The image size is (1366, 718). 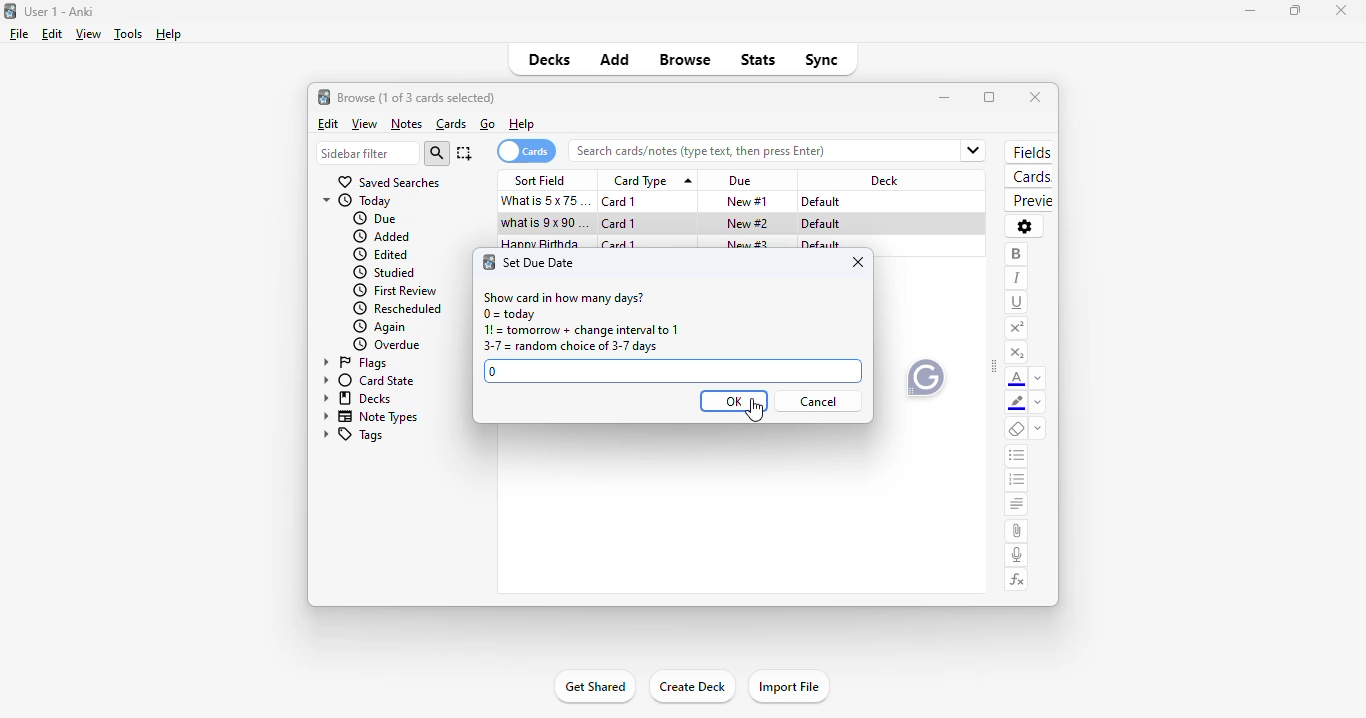 I want to click on cursor, so click(x=667, y=237).